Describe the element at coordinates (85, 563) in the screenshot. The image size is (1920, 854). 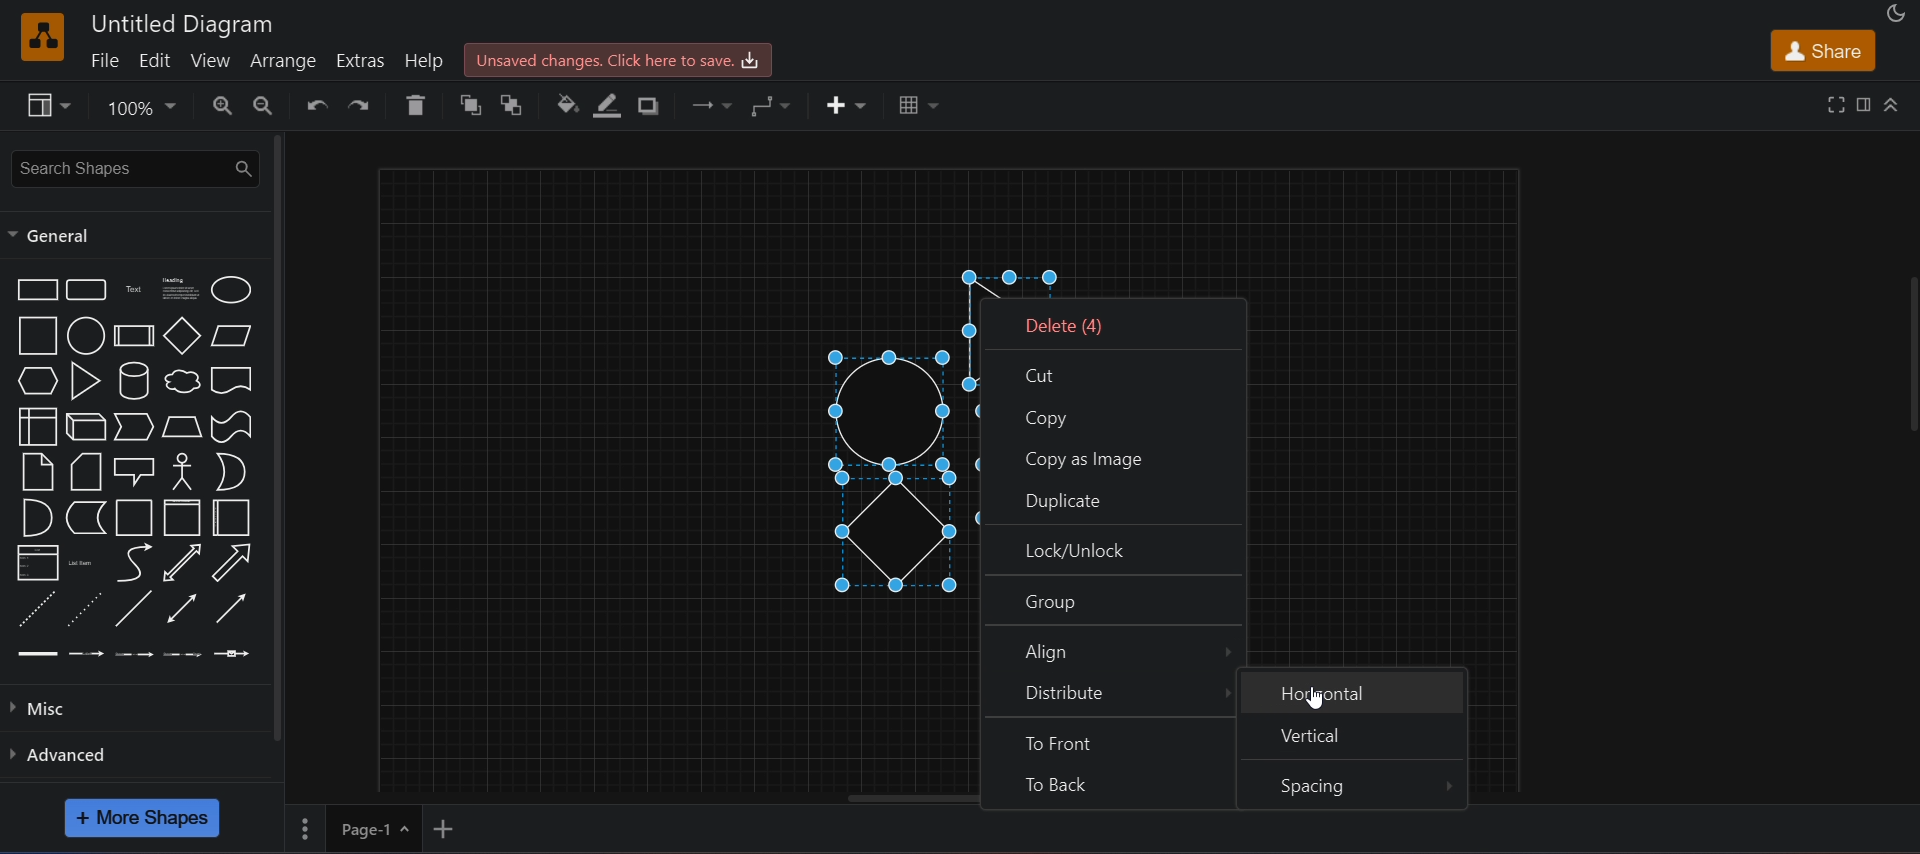
I see `list item` at that location.